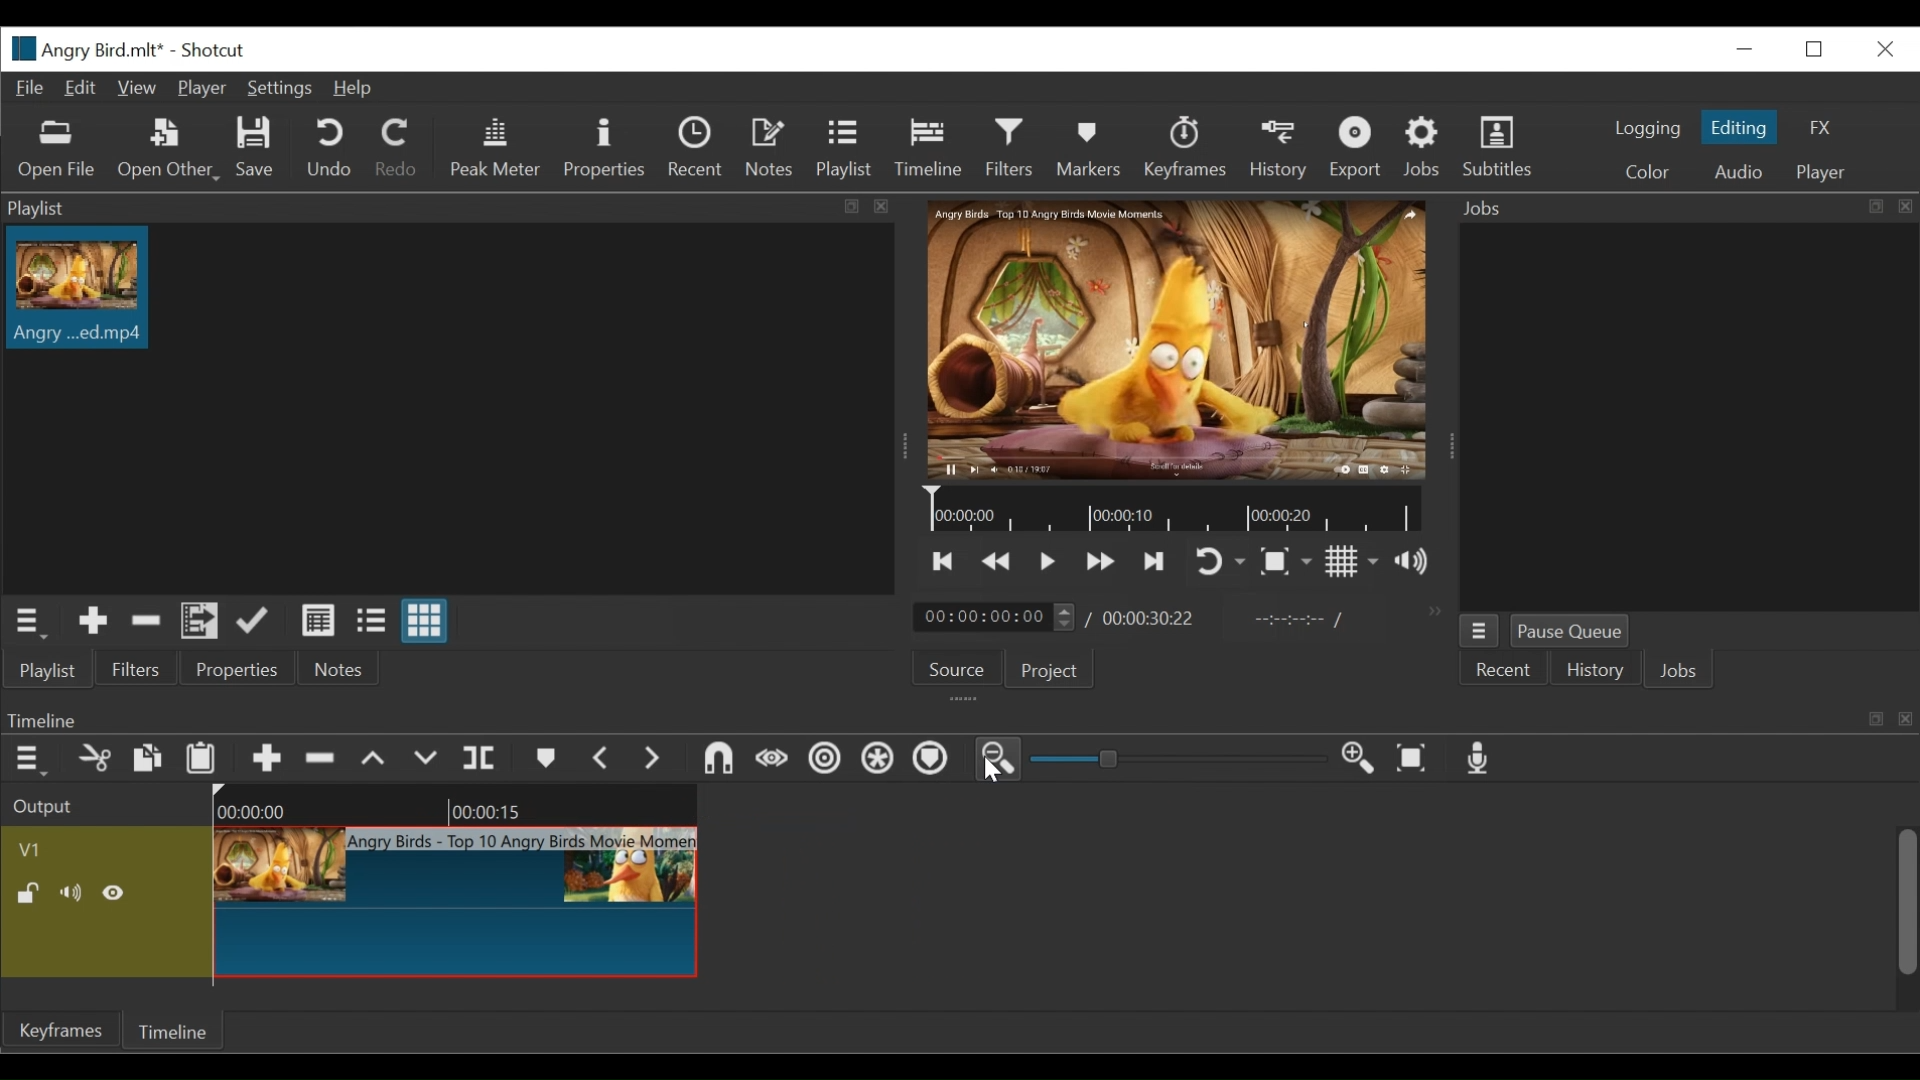 The image size is (1920, 1080). What do you see at coordinates (171, 1034) in the screenshot?
I see `Timelie` at bounding box center [171, 1034].